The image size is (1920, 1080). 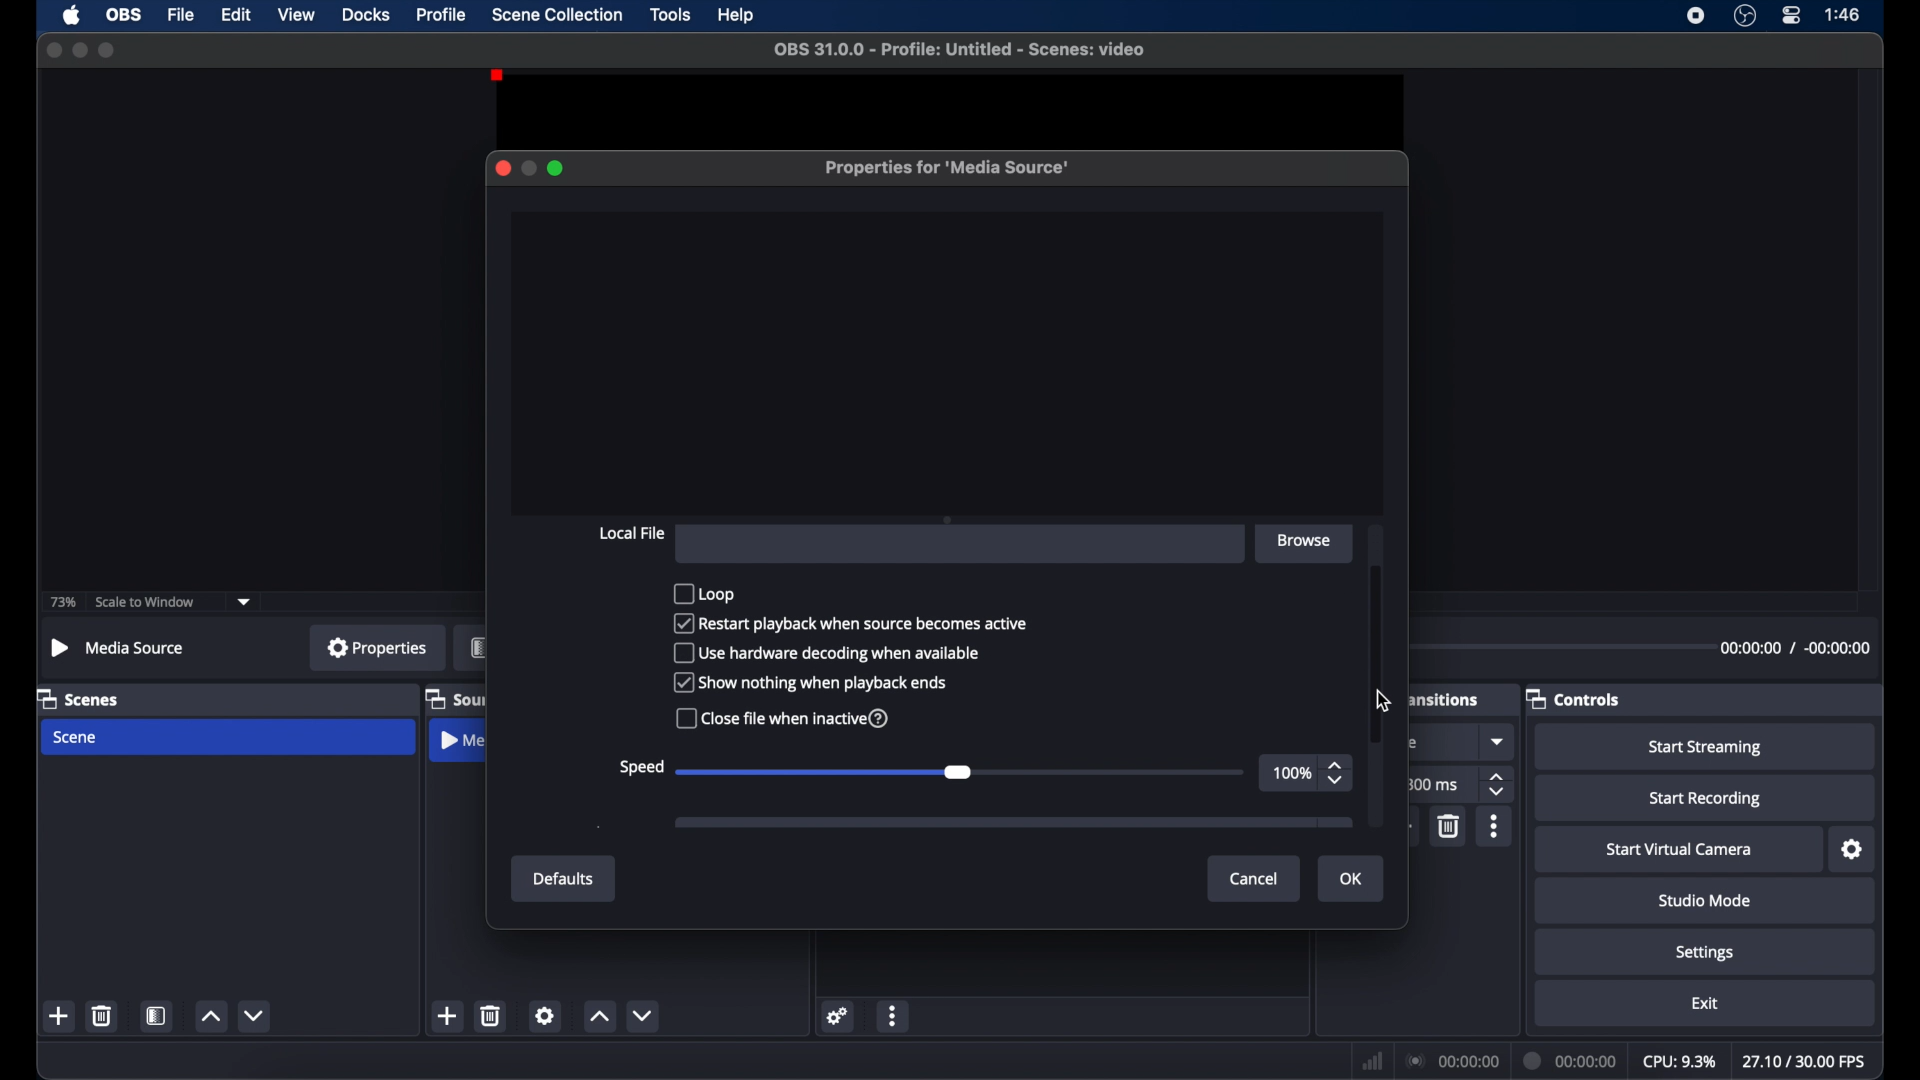 What do you see at coordinates (1307, 542) in the screenshot?
I see `browse` at bounding box center [1307, 542].